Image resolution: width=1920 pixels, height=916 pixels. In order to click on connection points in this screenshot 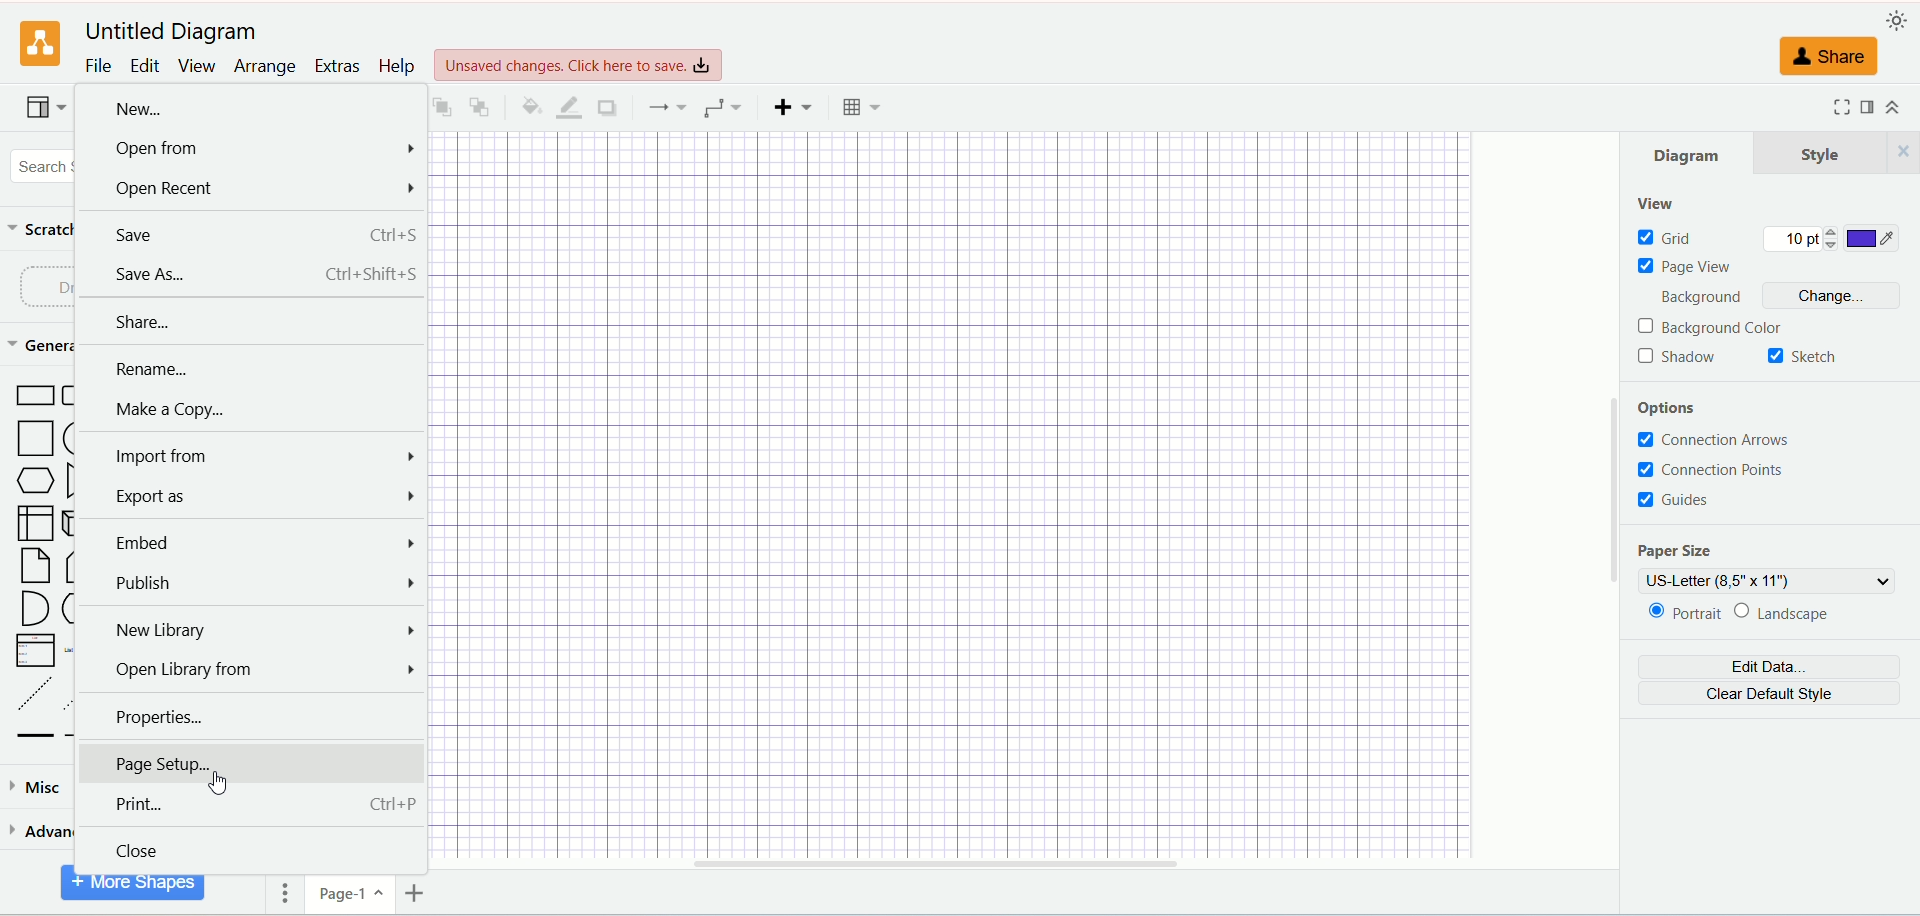, I will do `click(1711, 469)`.